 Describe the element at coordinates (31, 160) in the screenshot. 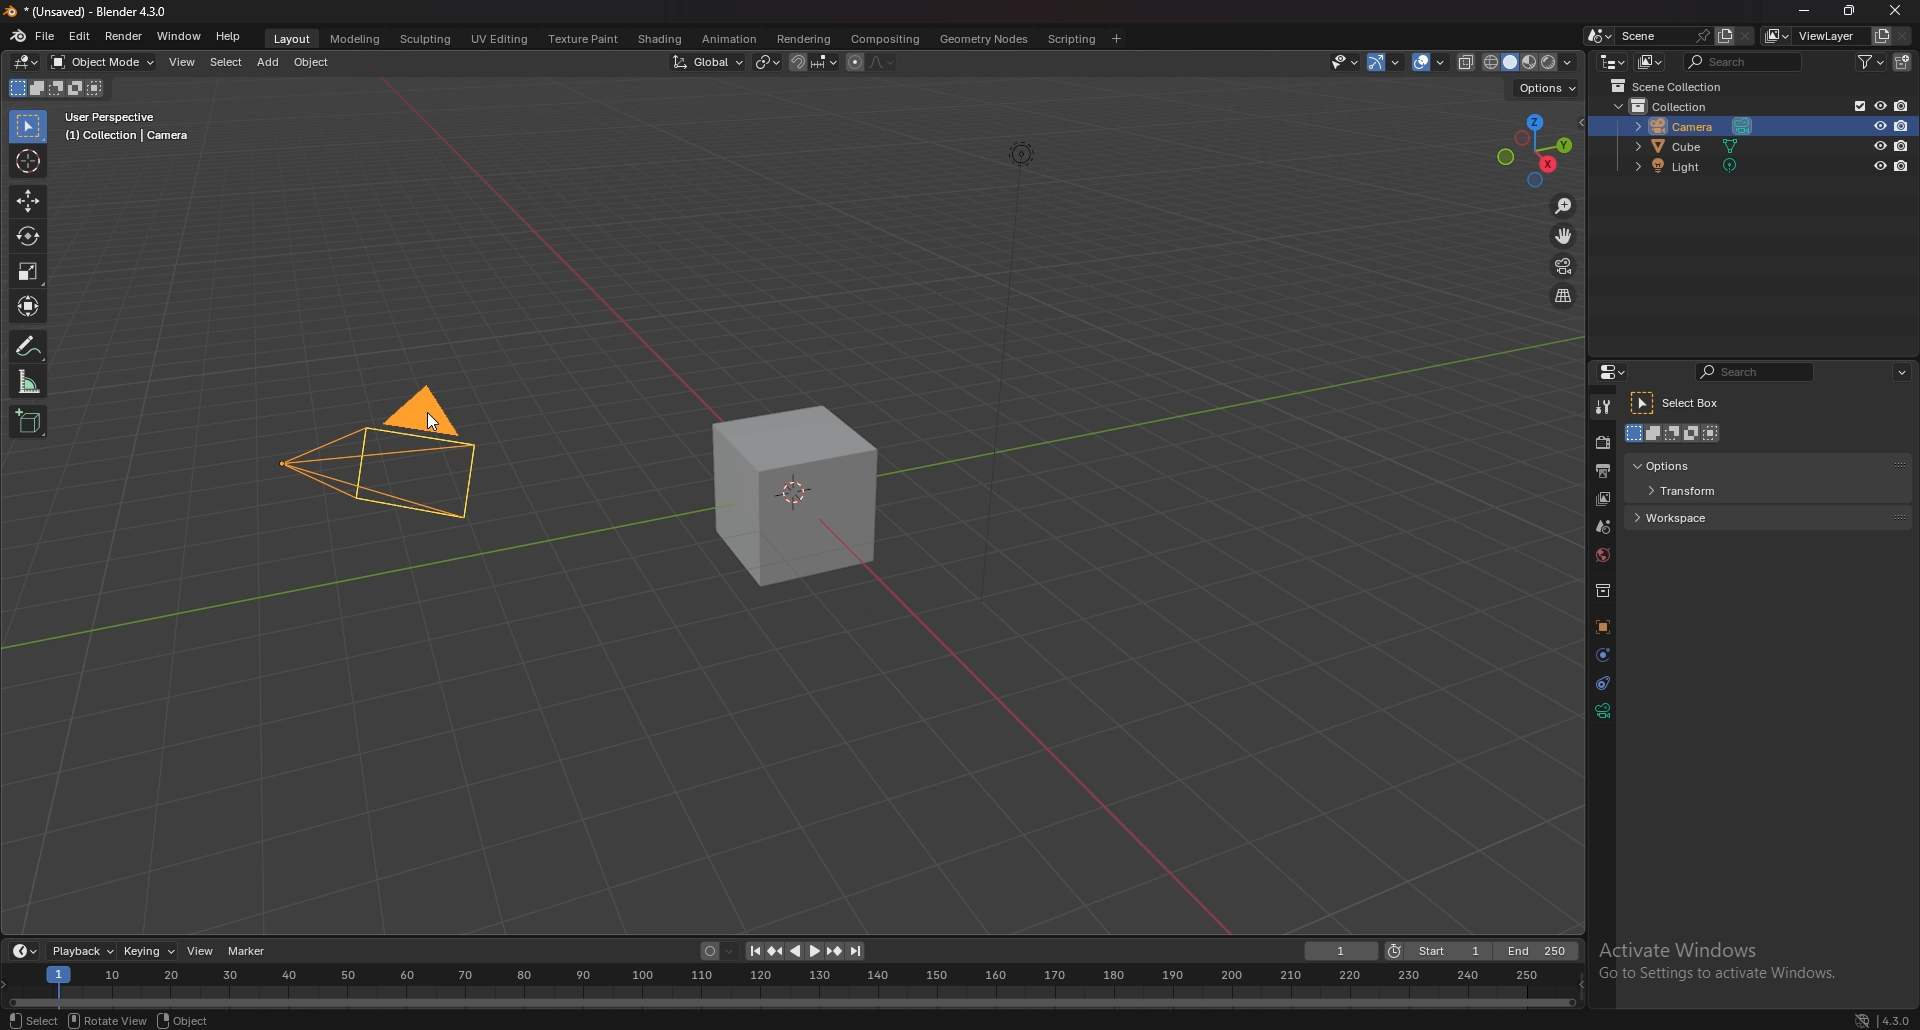

I see `cursor` at that location.